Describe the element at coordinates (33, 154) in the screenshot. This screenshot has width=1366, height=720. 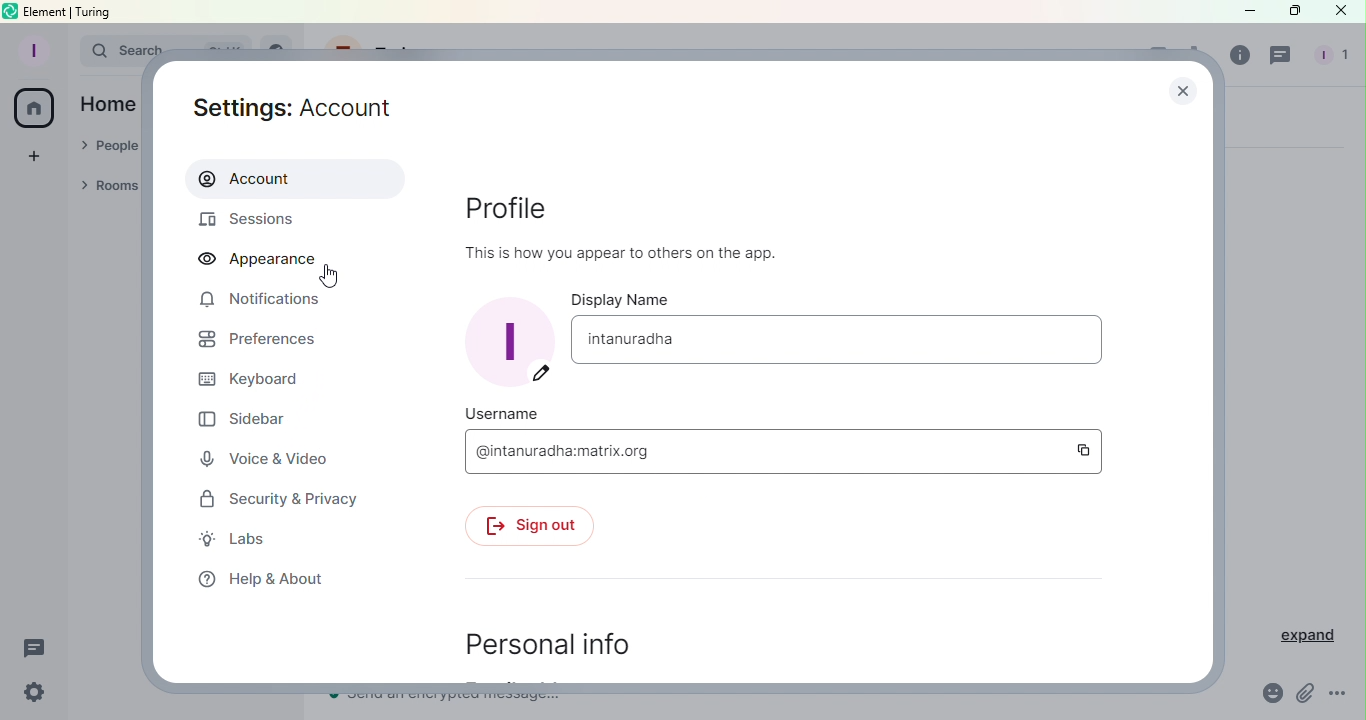
I see `Create a space` at that location.